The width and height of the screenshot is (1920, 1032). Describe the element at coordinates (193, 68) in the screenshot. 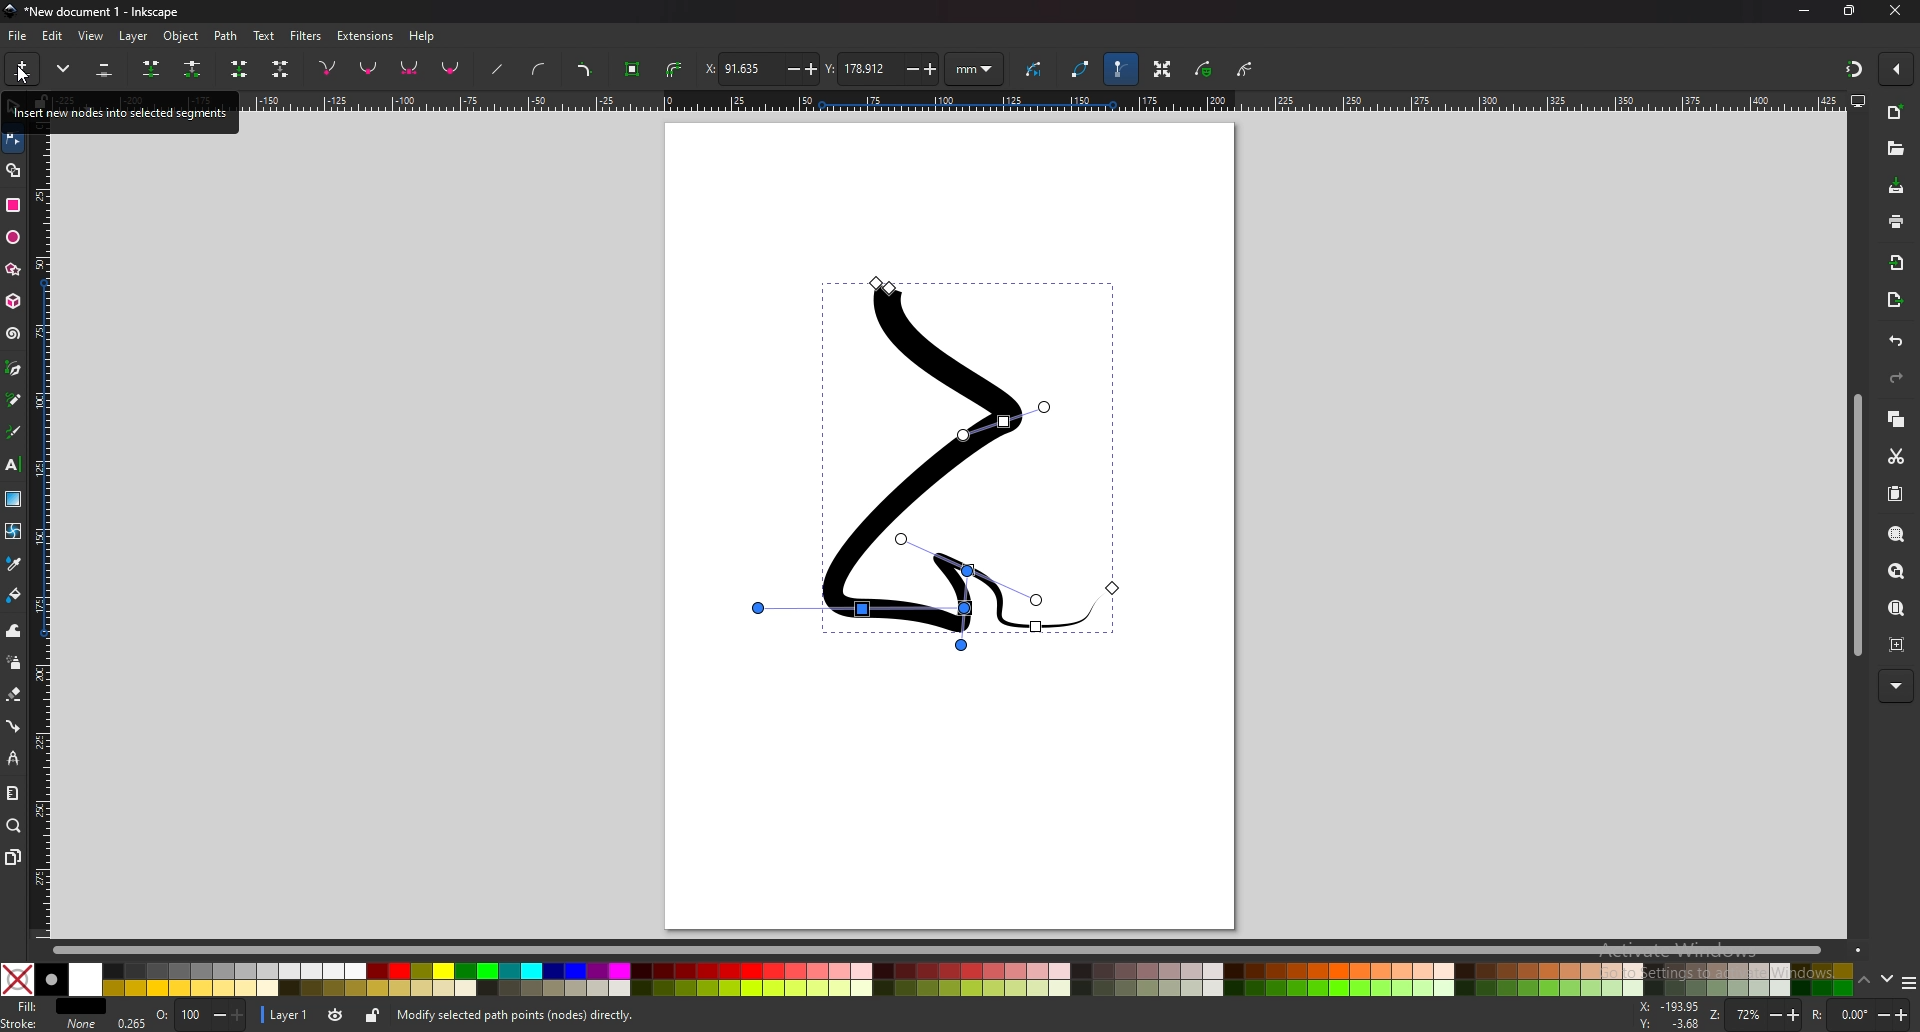

I see `break path at selected nodes` at that location.